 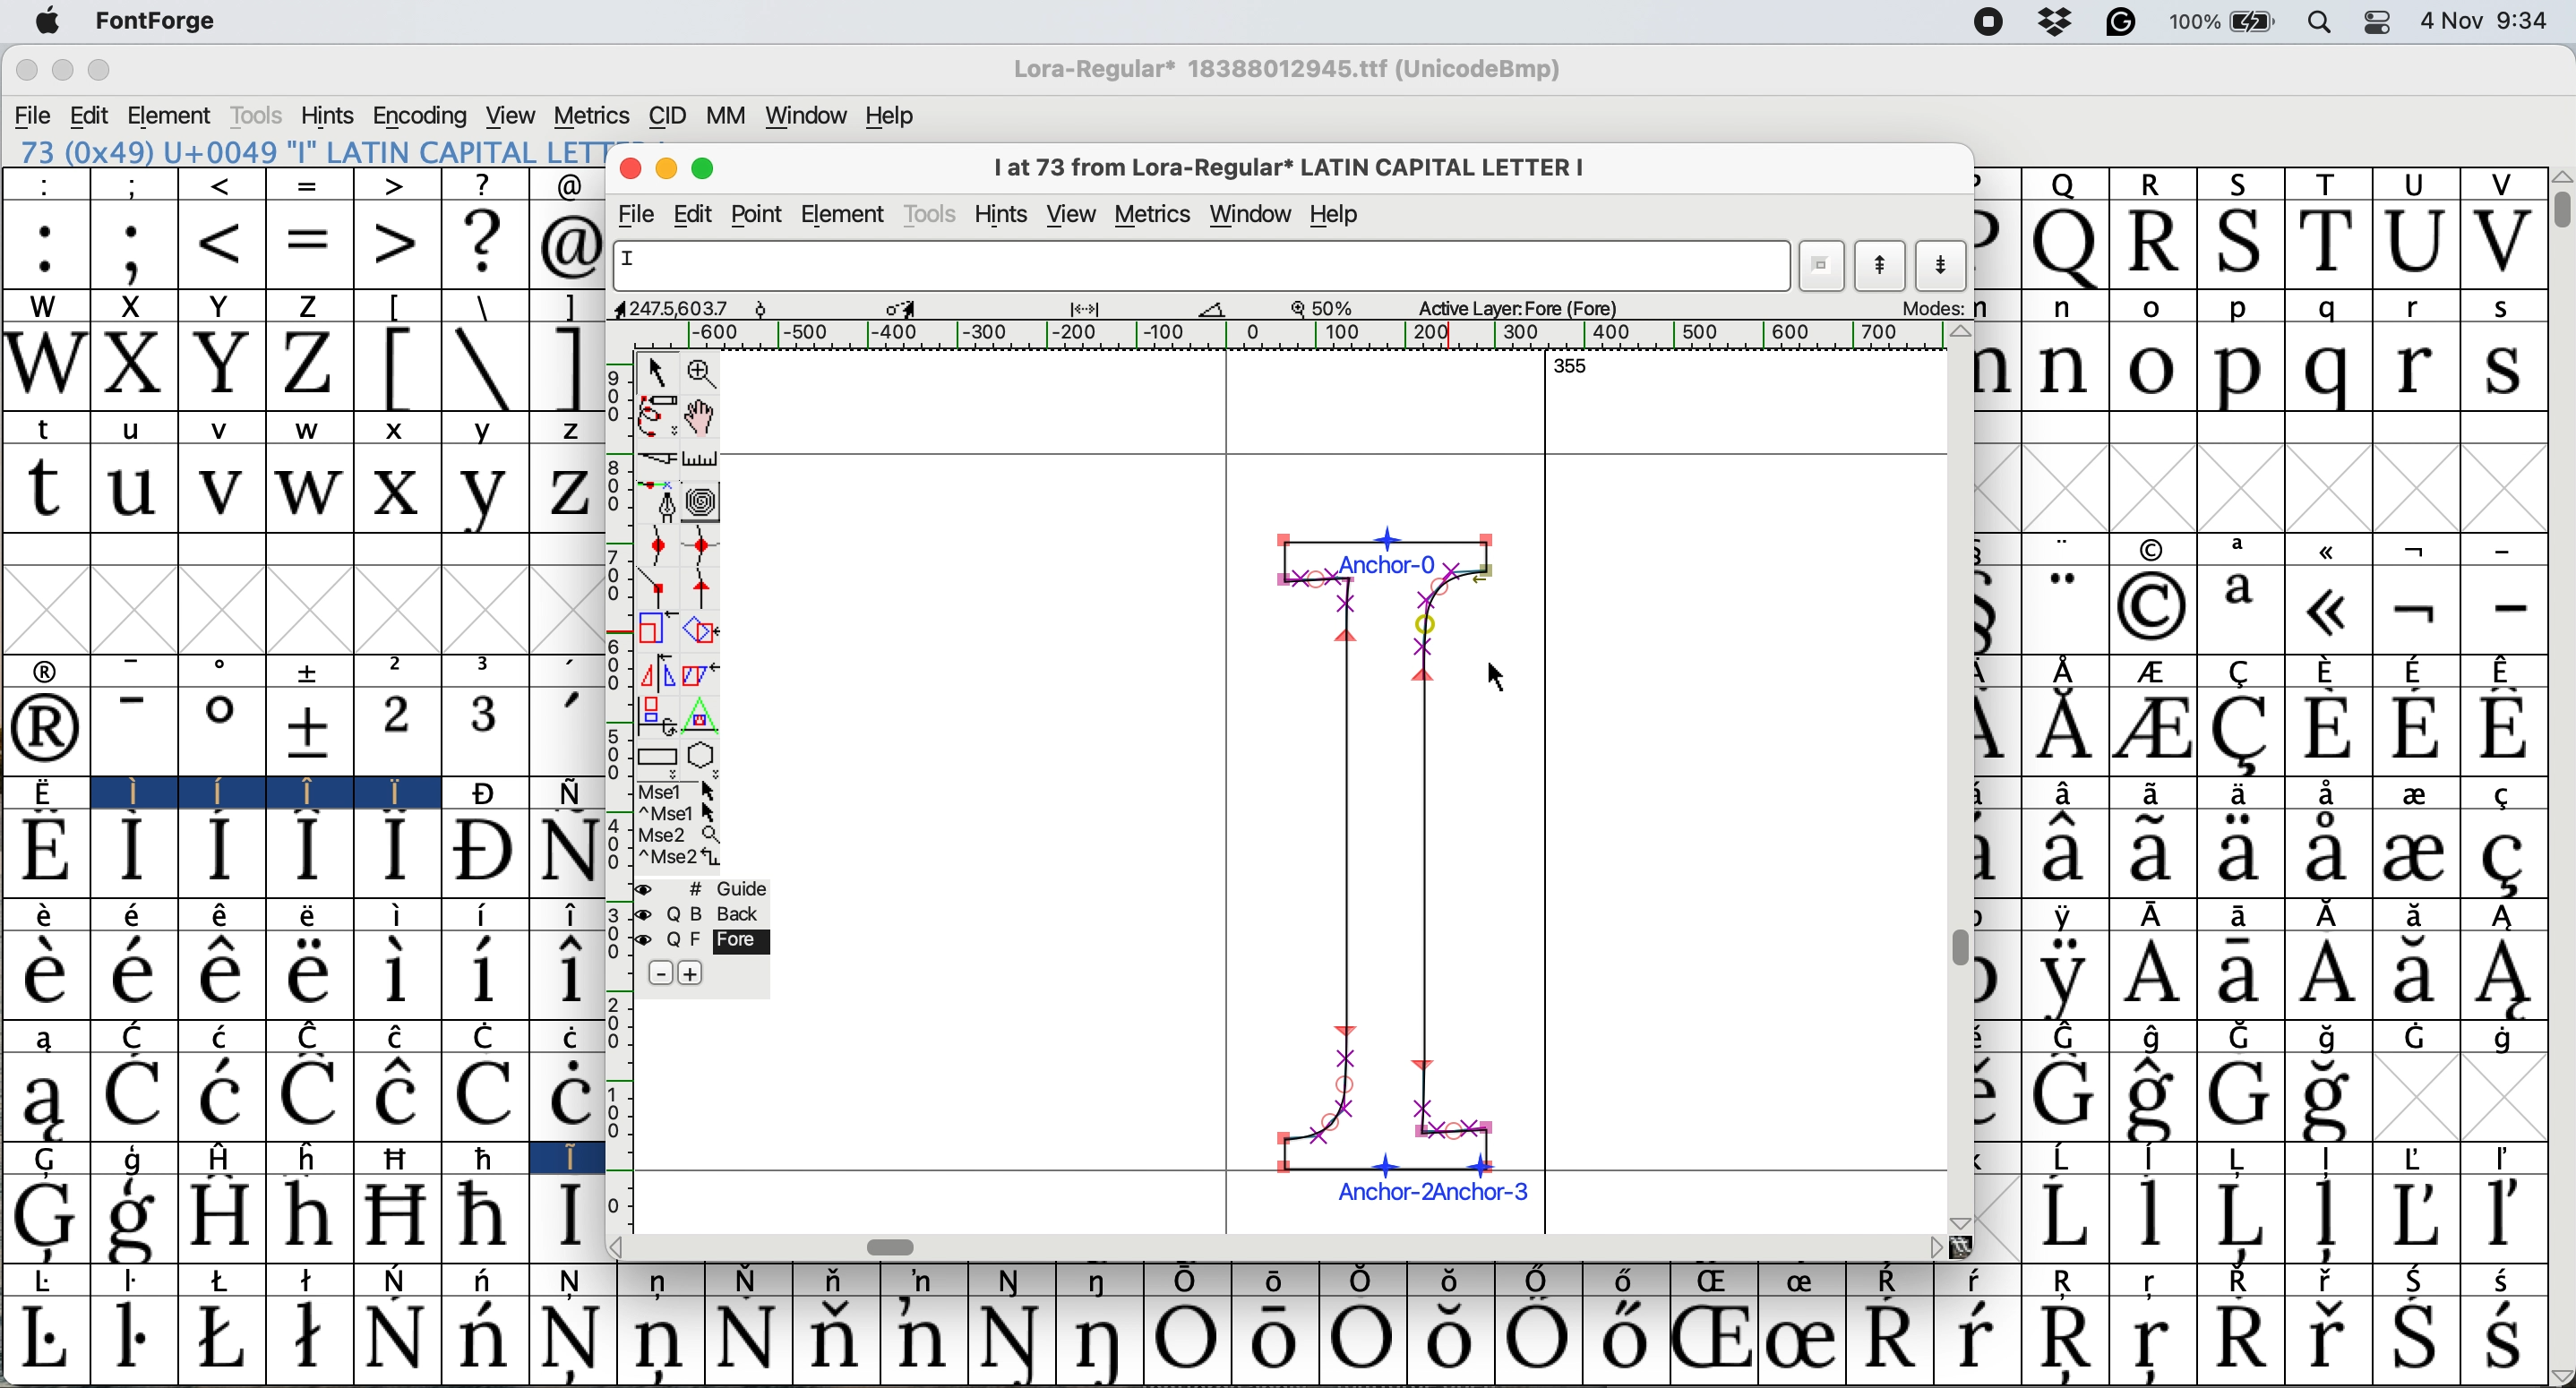 What do you see at coordinates (2243, 672) in the screenshot?
I see `` at bounding box center [2243, 672].